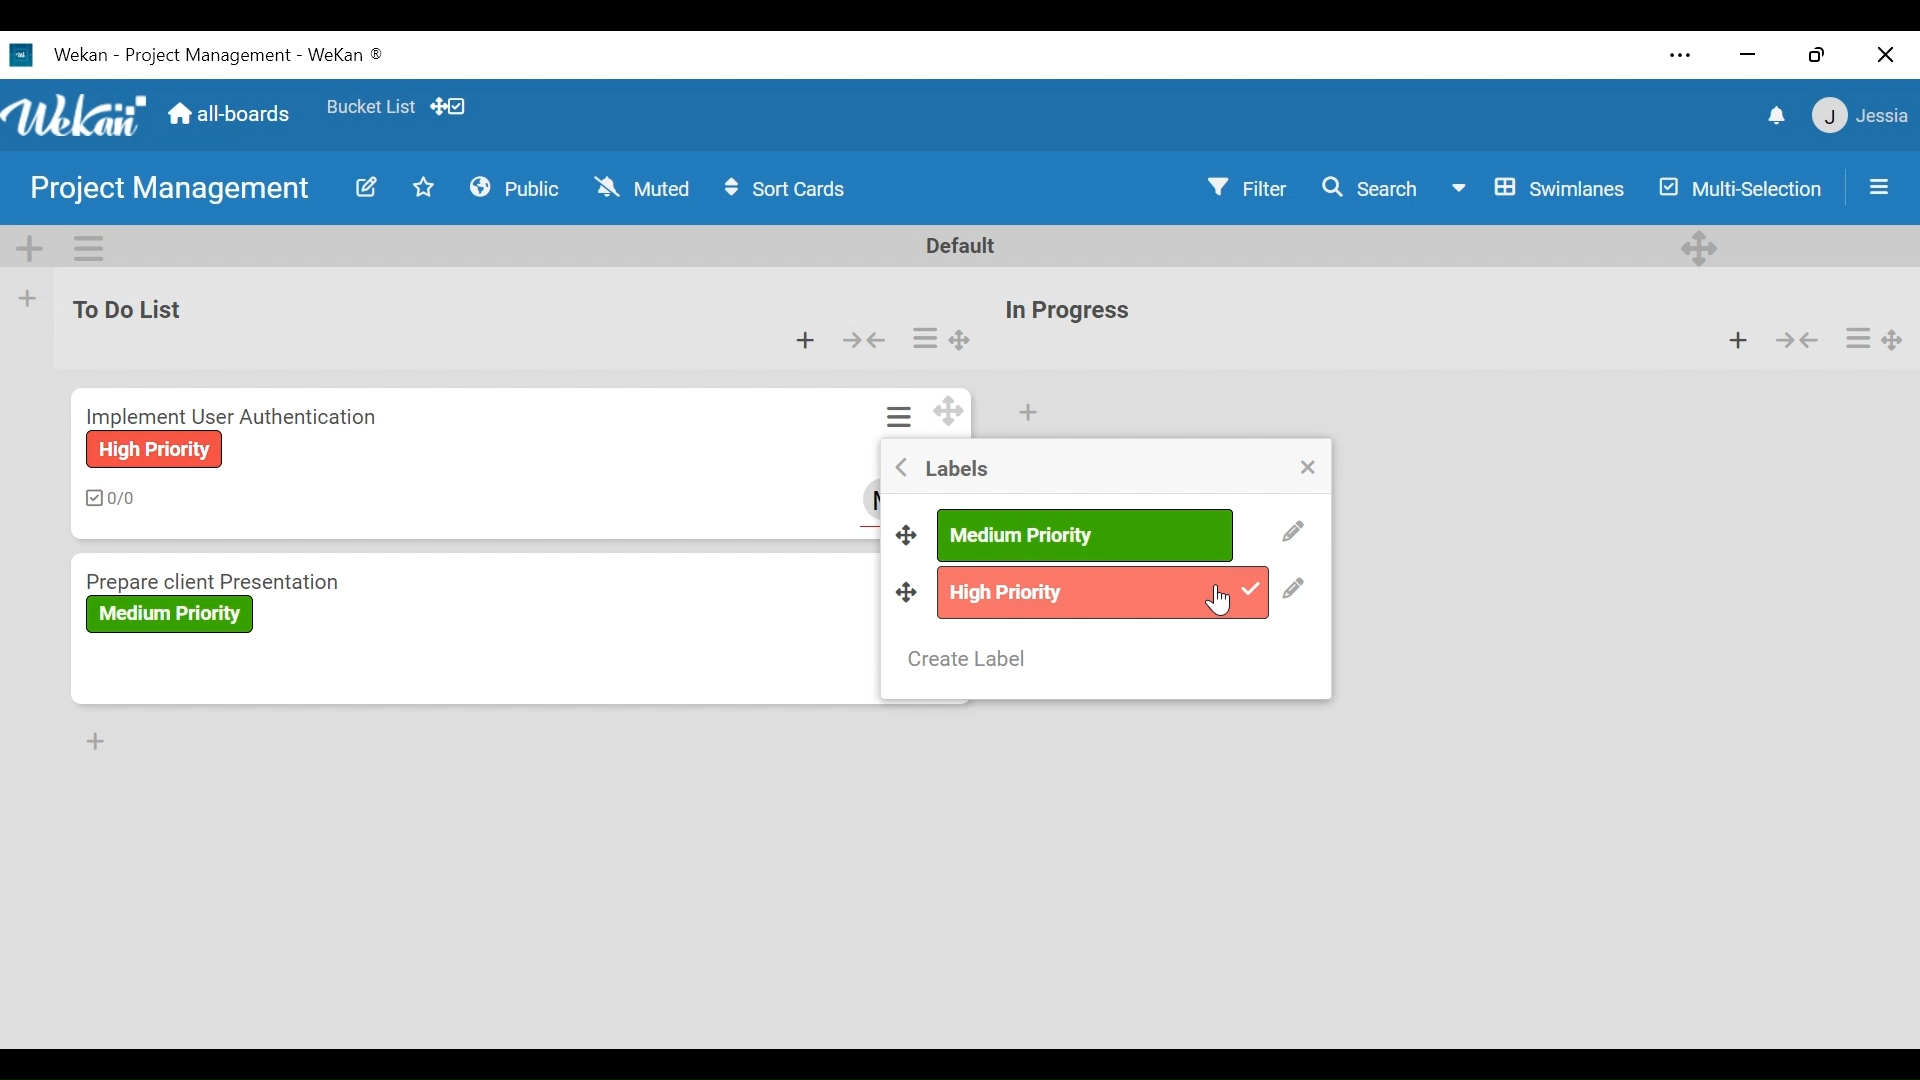 The image size is (1920, 1080). I want to click on Collapse, so click(863, 342).